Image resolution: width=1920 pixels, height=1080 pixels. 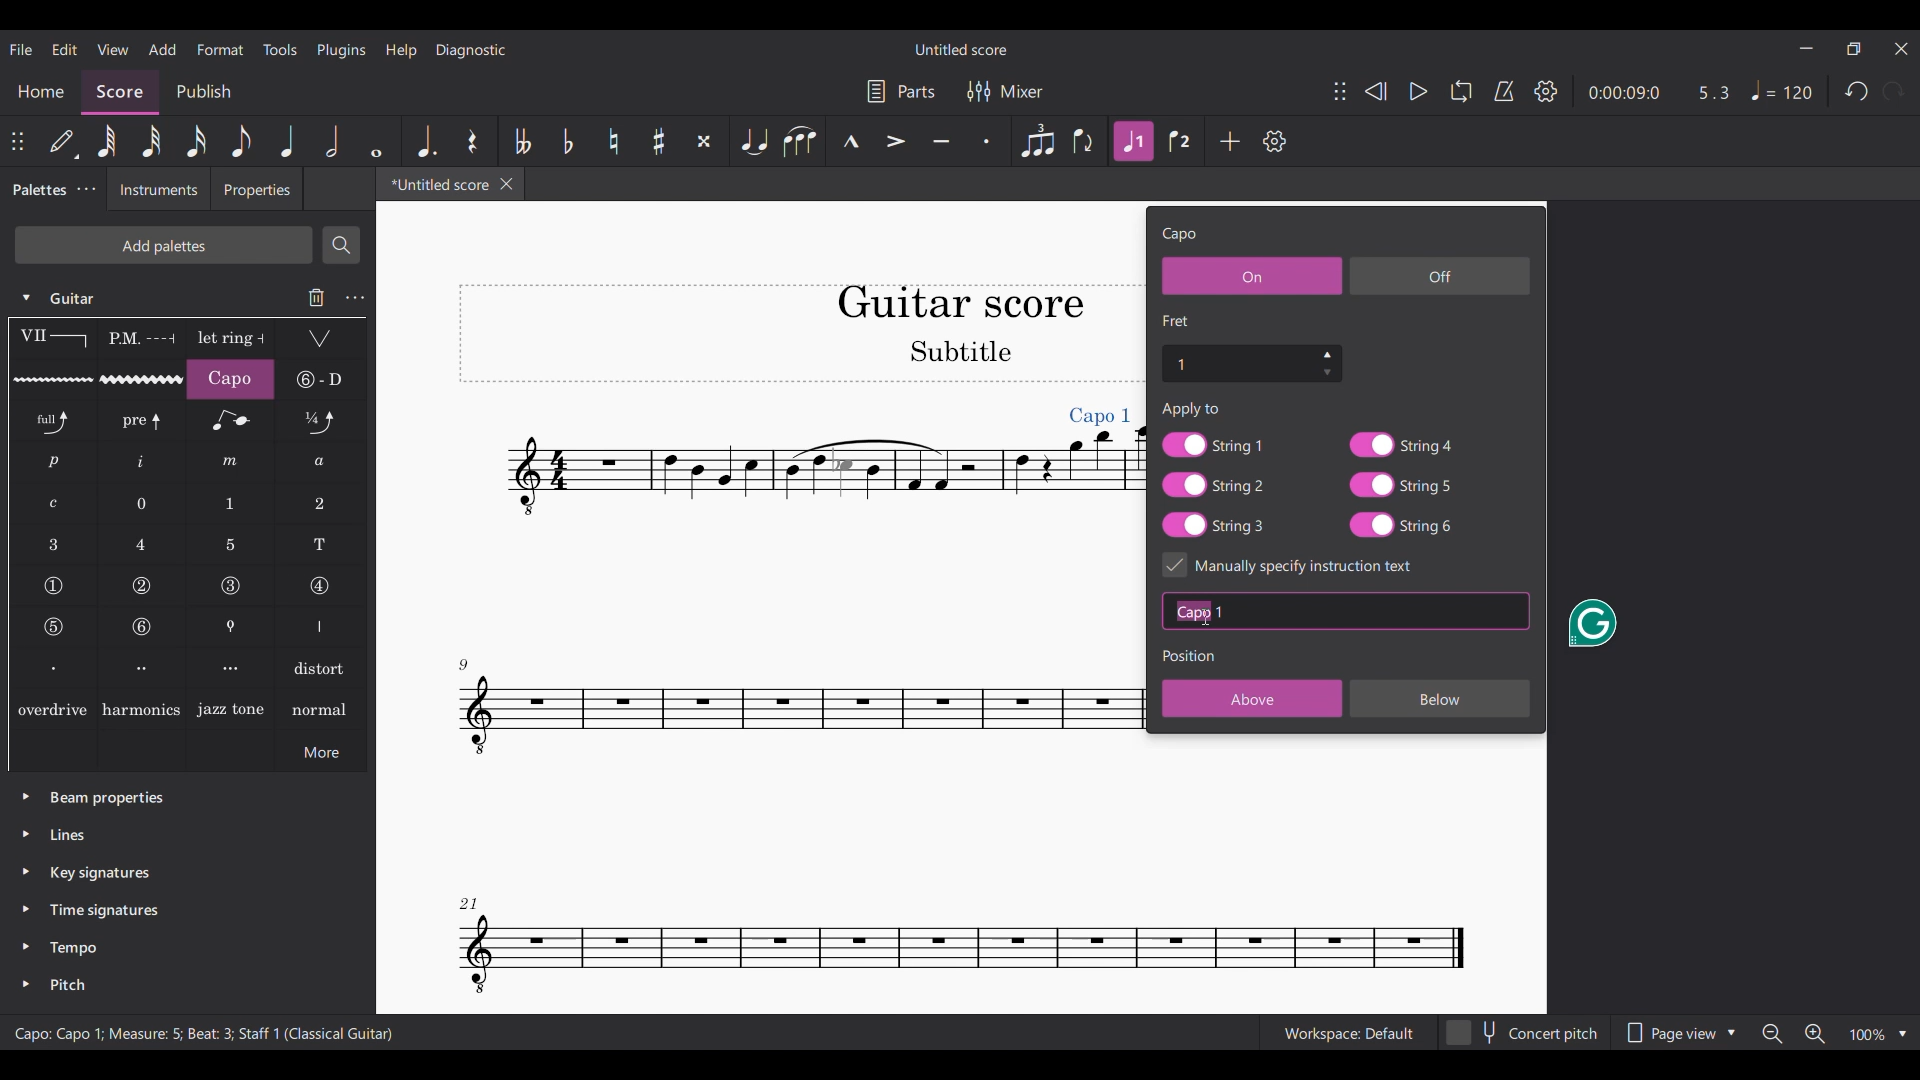 I want to click on Palm mute, so click(x=140, y=339).